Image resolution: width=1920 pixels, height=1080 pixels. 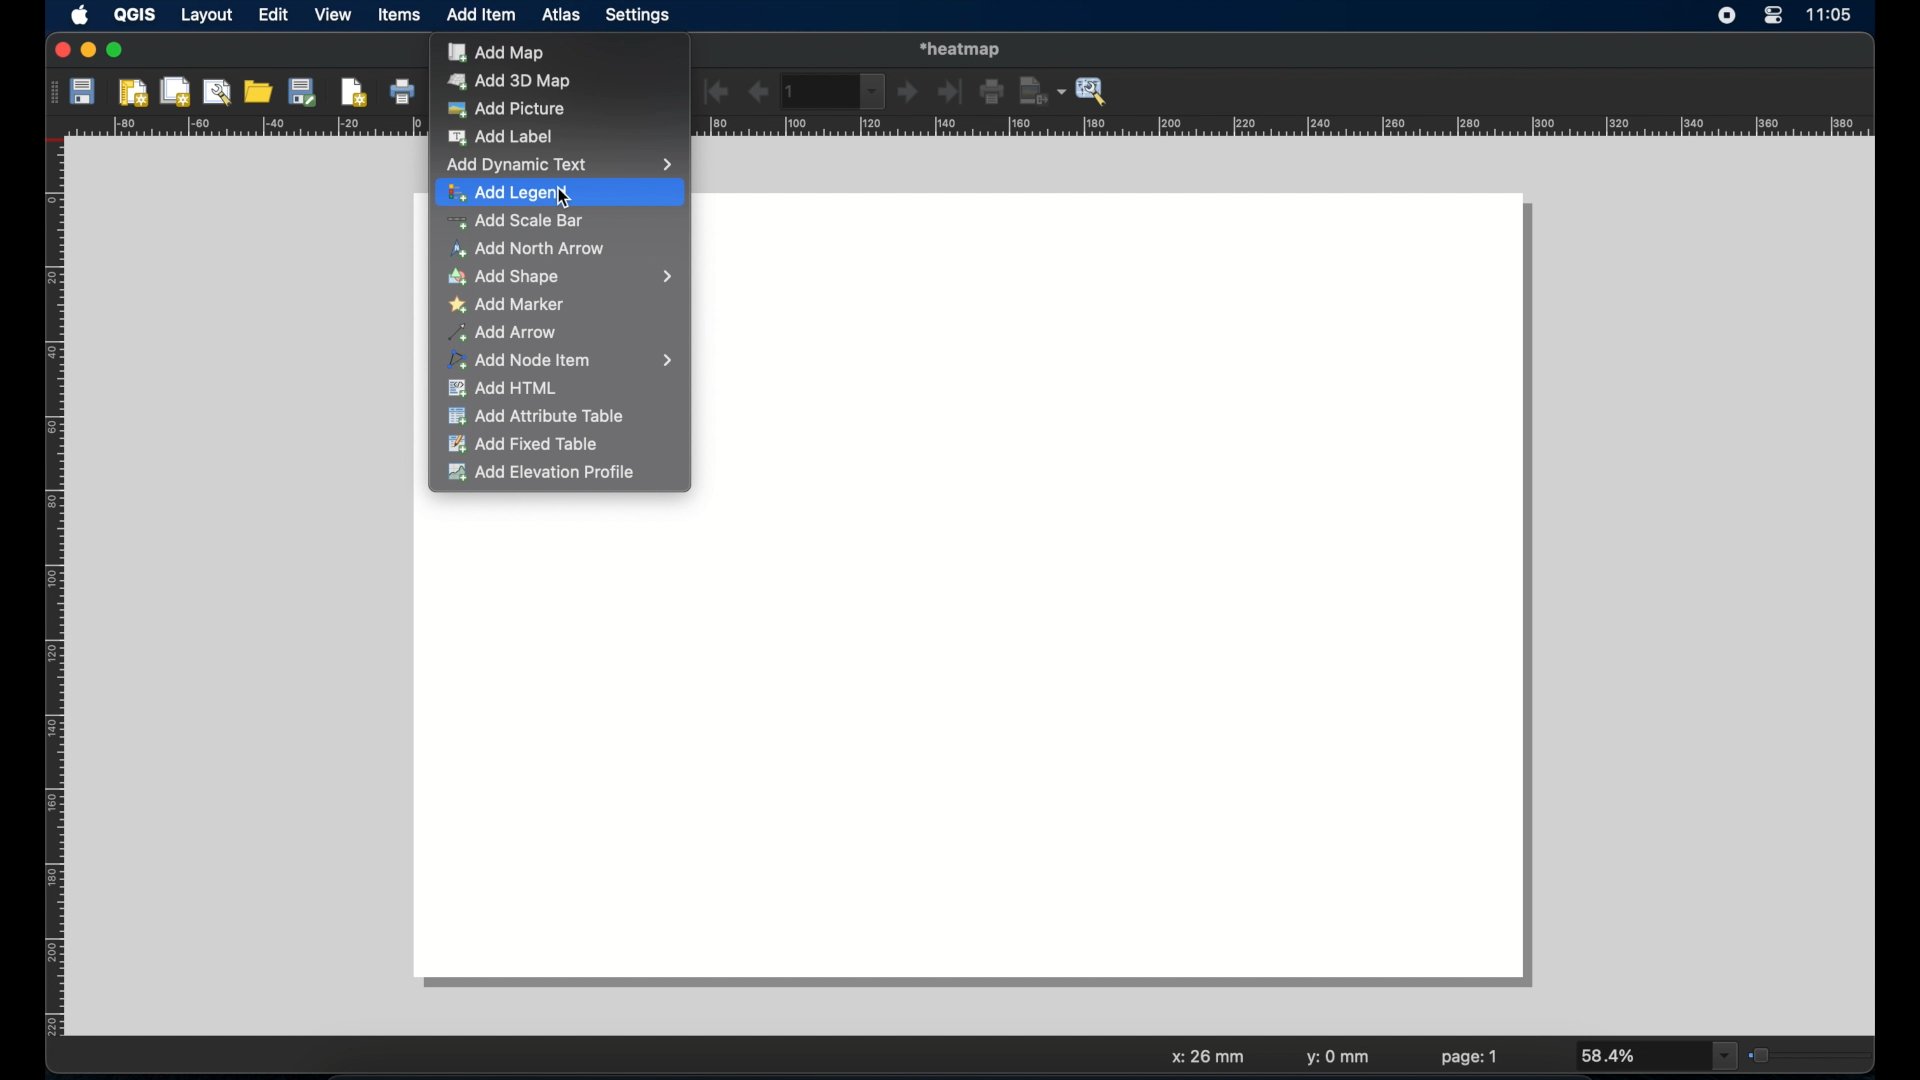 What do you see at coordinates (260, 91) in the screenshot?
I see `add items from template` at bounding box center [260, 91].